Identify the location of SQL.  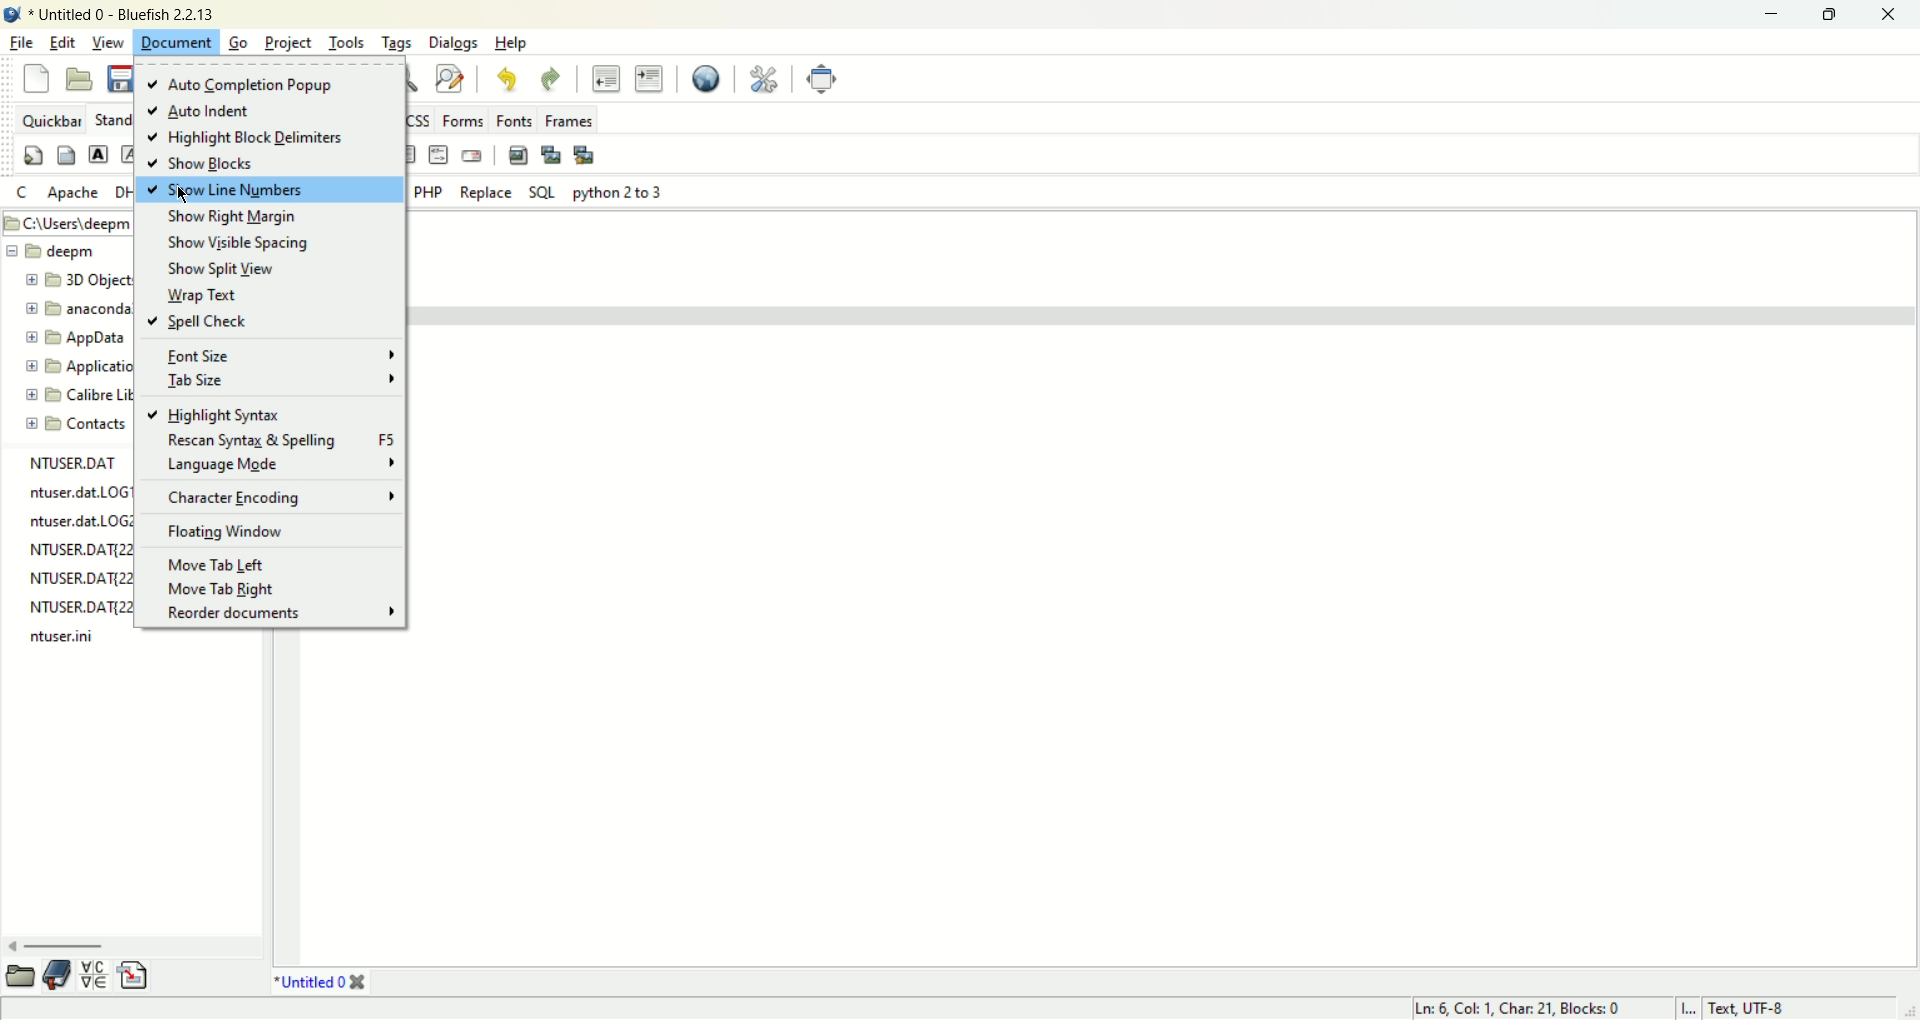
(542, 192).